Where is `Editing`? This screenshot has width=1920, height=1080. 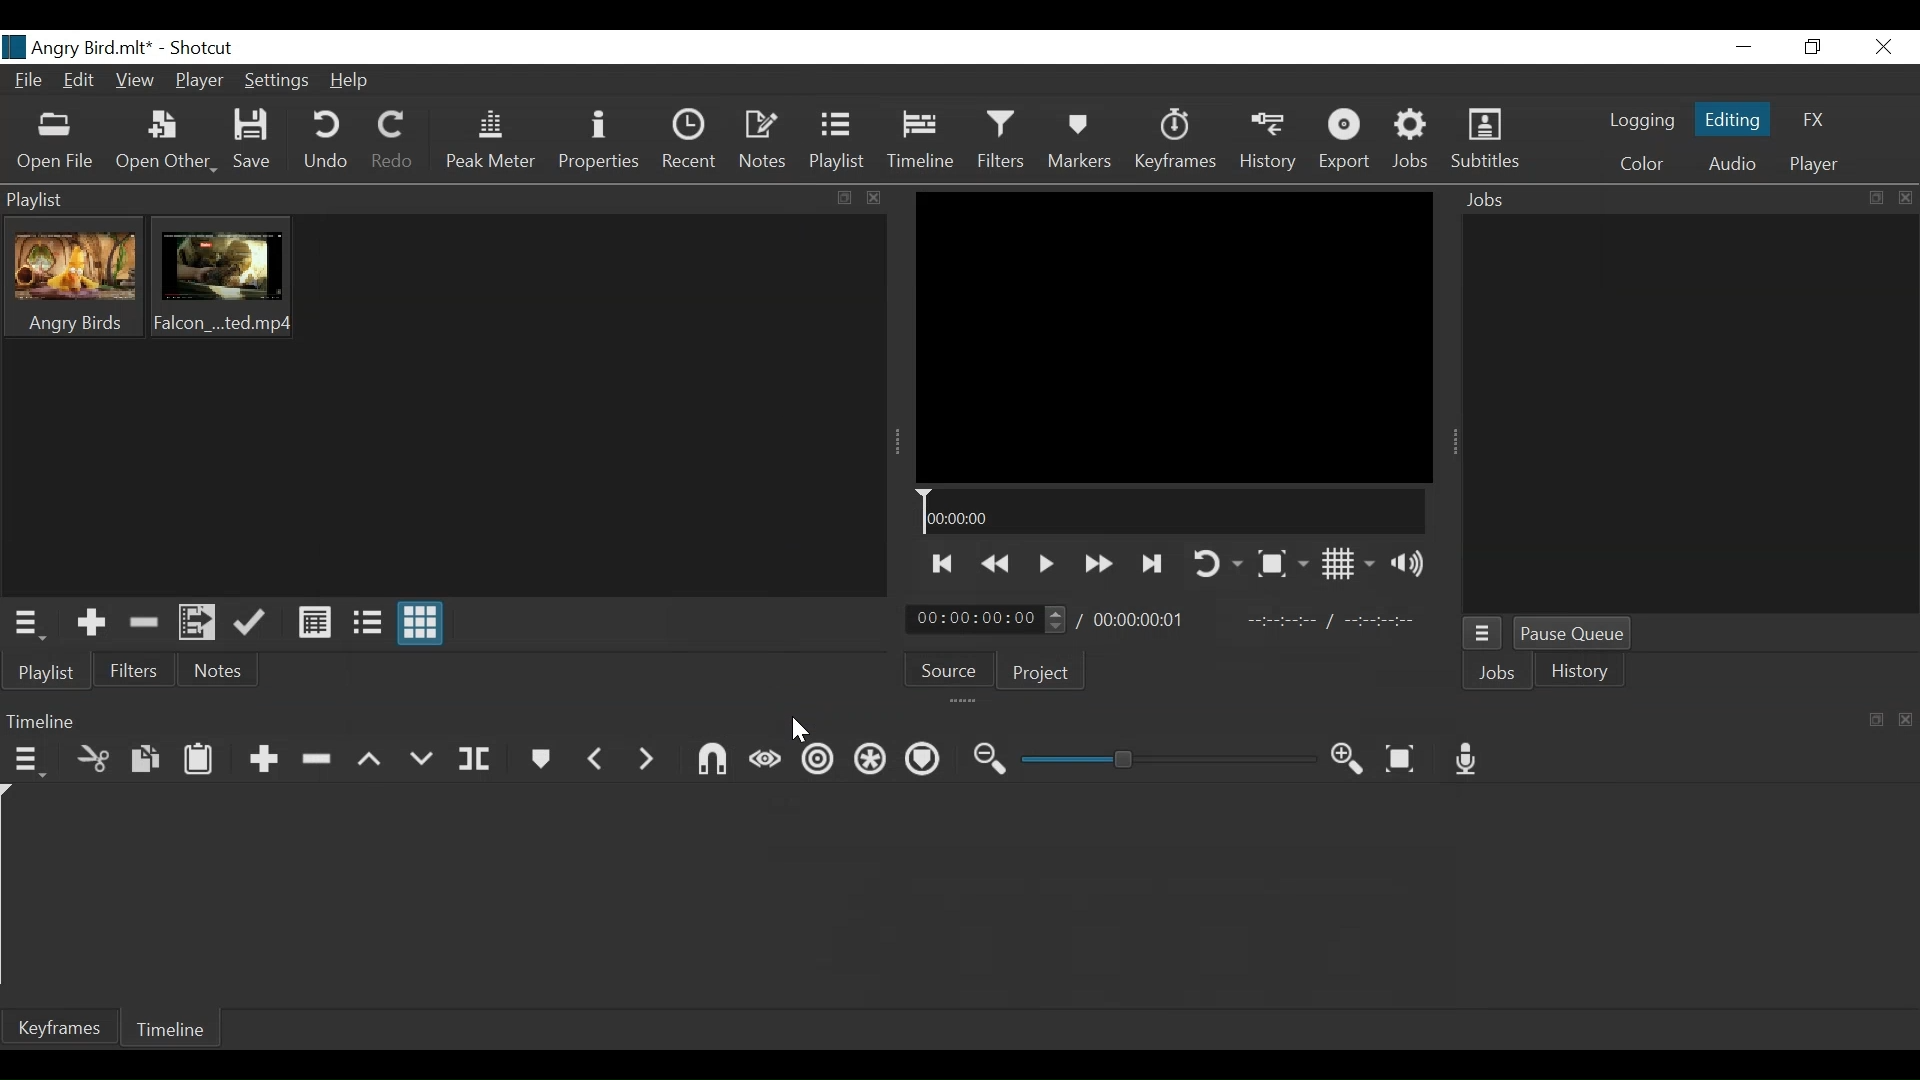 Editing is located at coordinates (1732, 117).